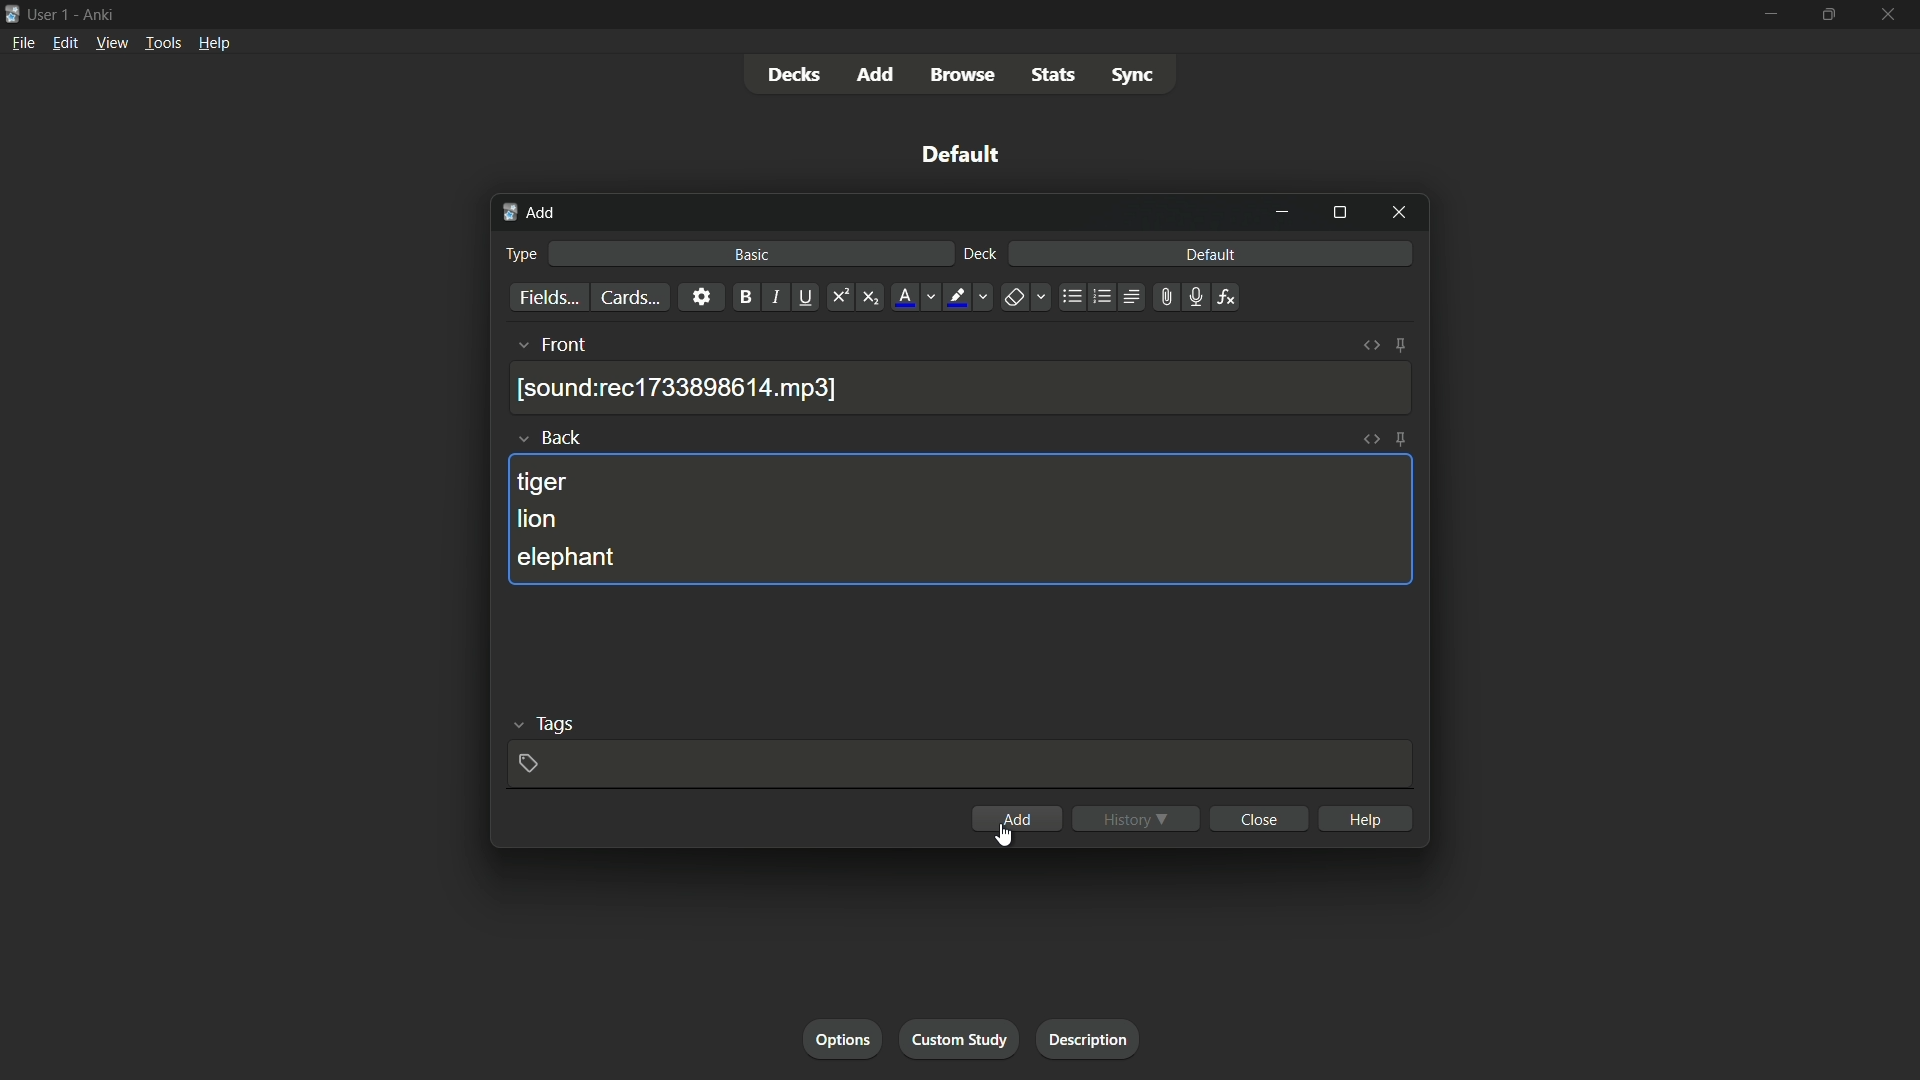 Image resolution: width=1920 pixels, height=1080 pixels. Describe the element at coordinates (1013, 298) in the screenshot. I see `remove  formatting` at that location.